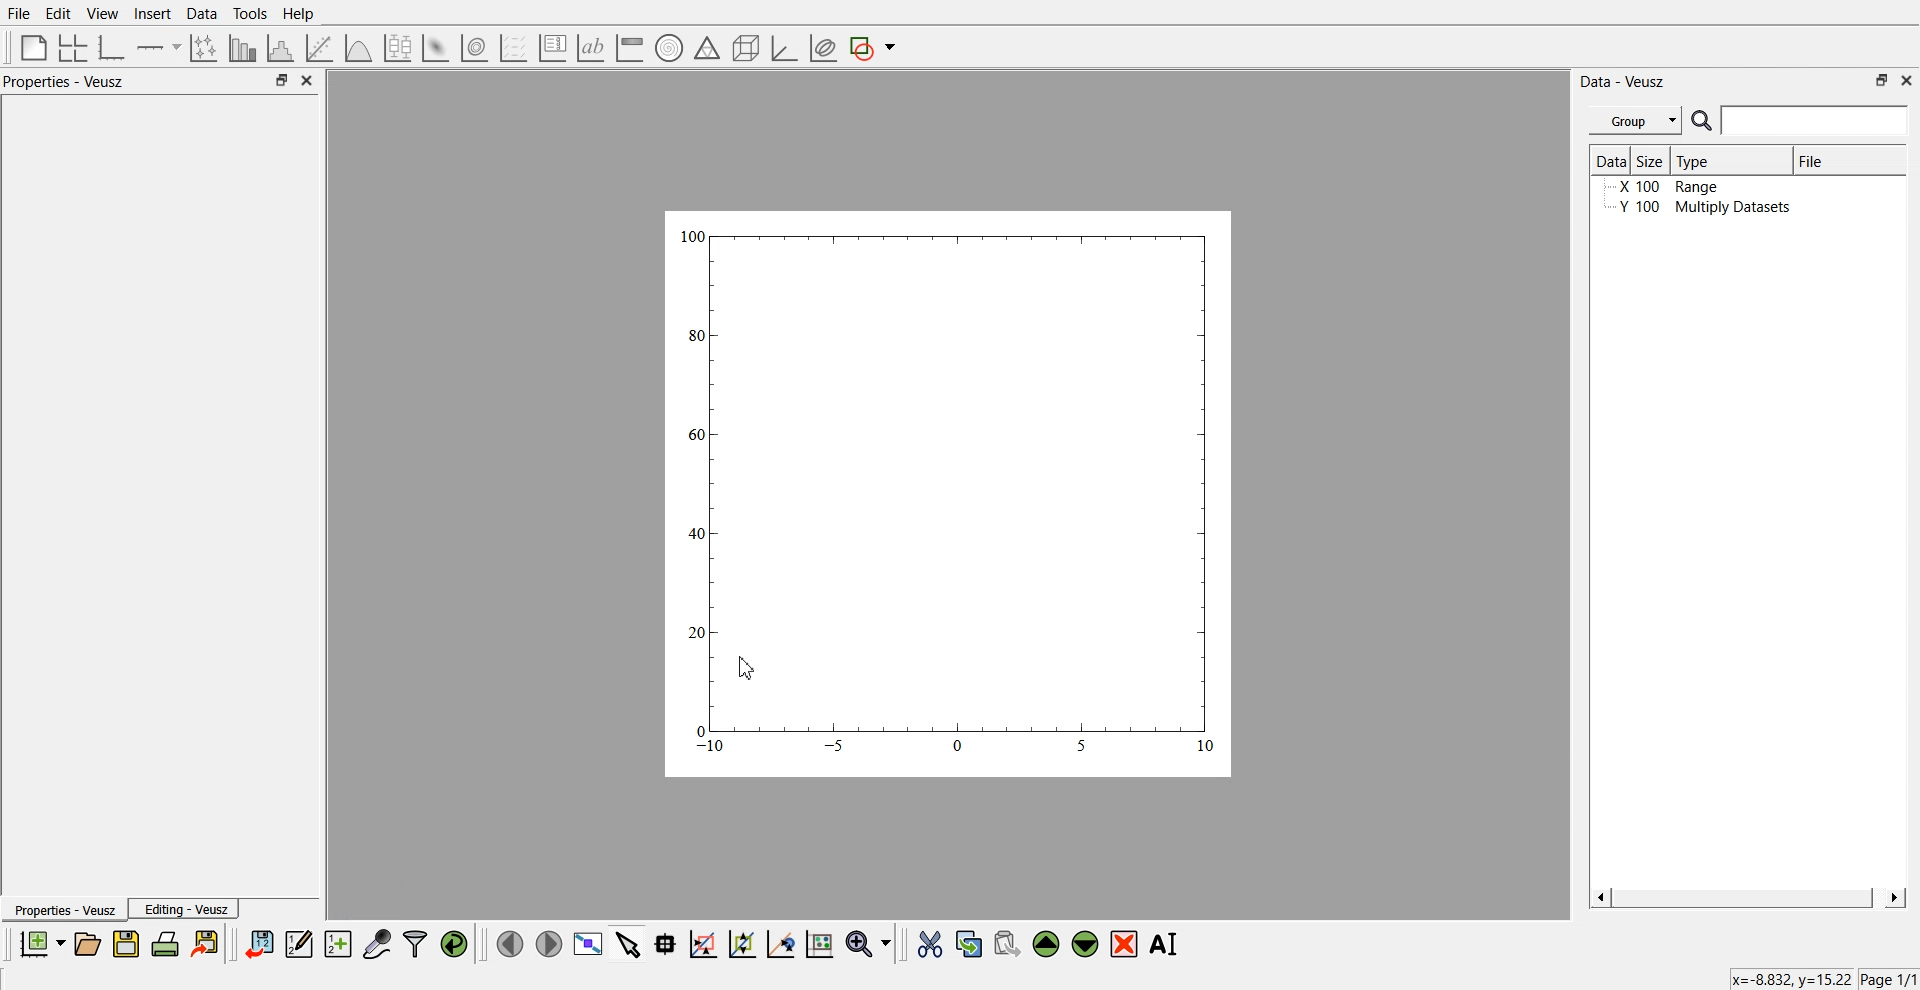 This screenshot has height=990, width=1920. Describe the element at coordinates (308, 81) in the screenshot. I see `close` at that location.